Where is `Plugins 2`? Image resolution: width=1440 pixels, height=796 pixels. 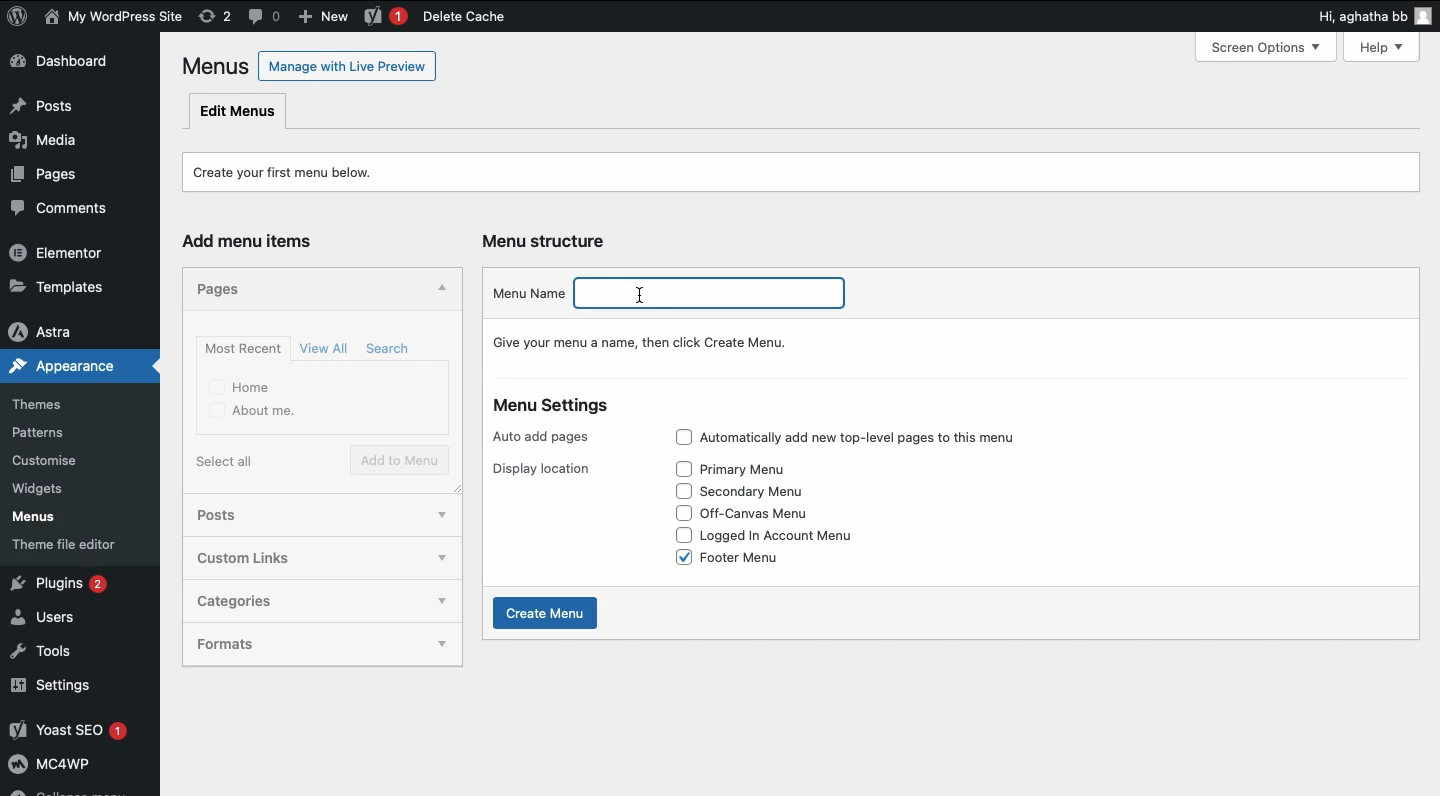 Plugins 2 is located at coordinates (75, 584).